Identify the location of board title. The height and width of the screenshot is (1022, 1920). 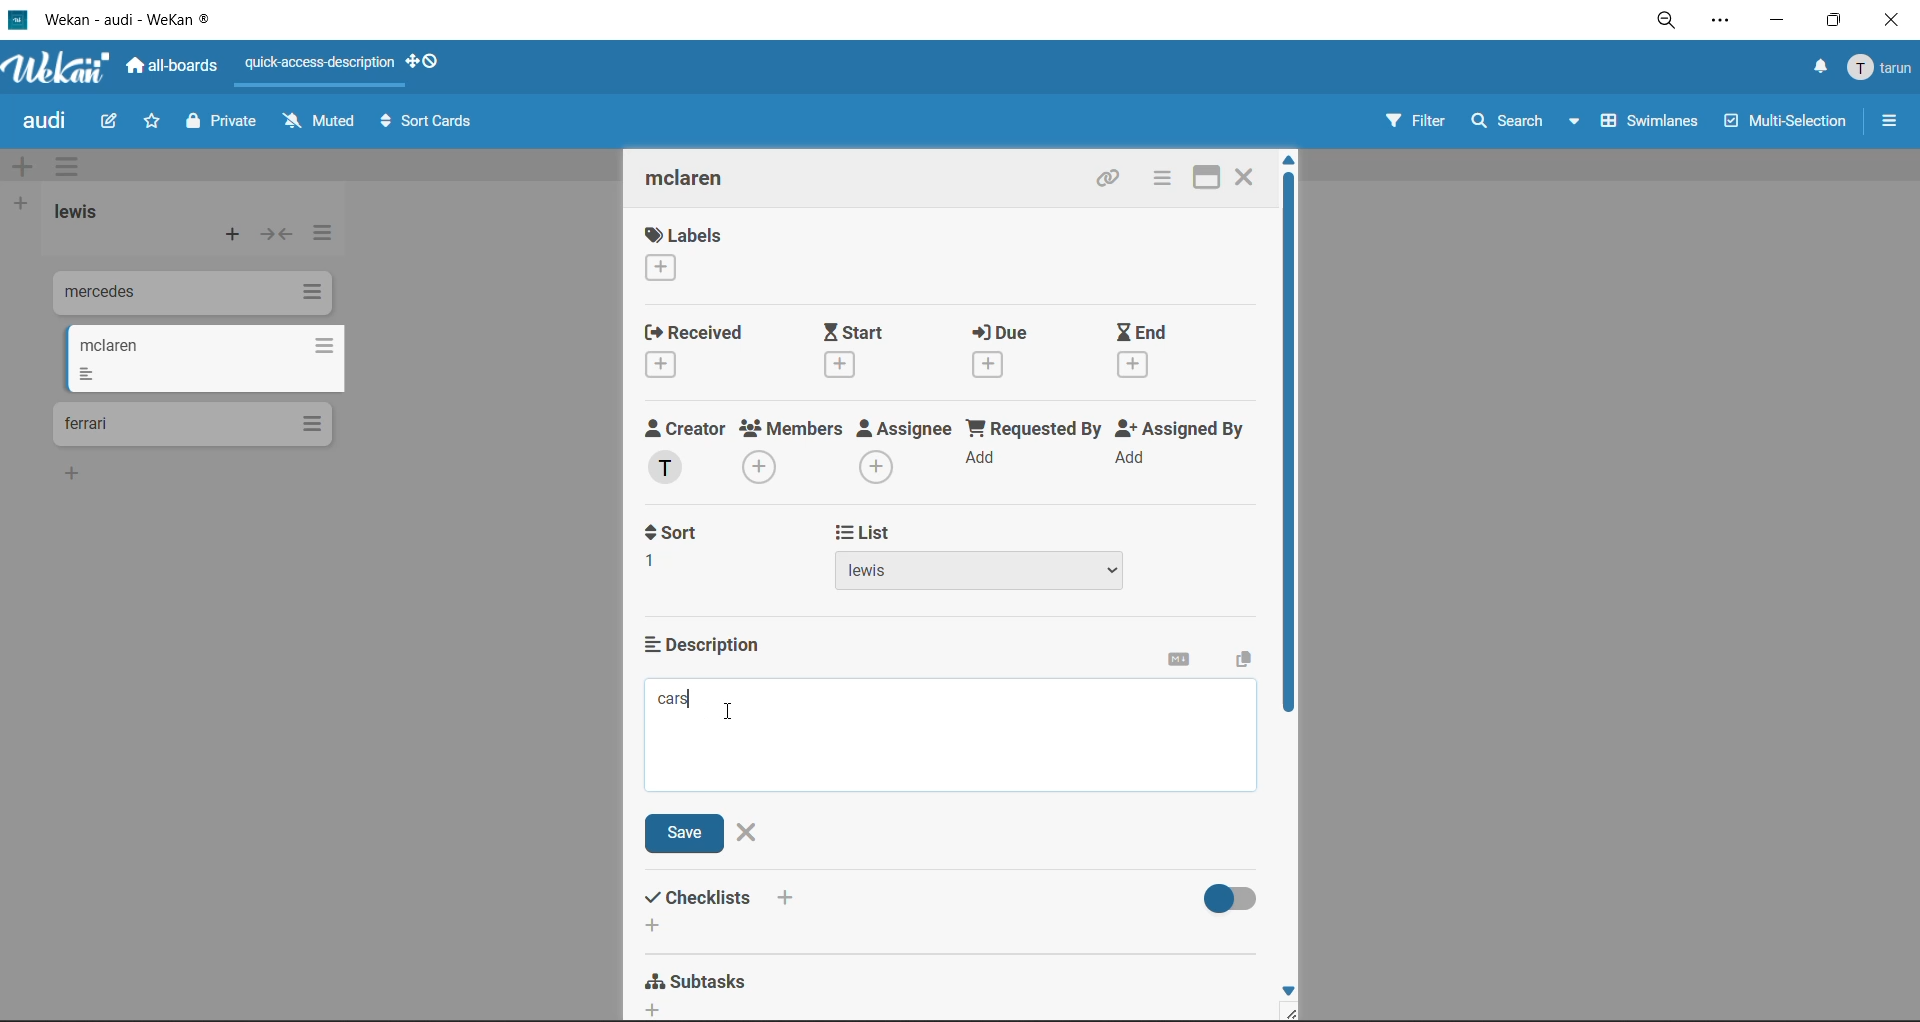
(49, 121).